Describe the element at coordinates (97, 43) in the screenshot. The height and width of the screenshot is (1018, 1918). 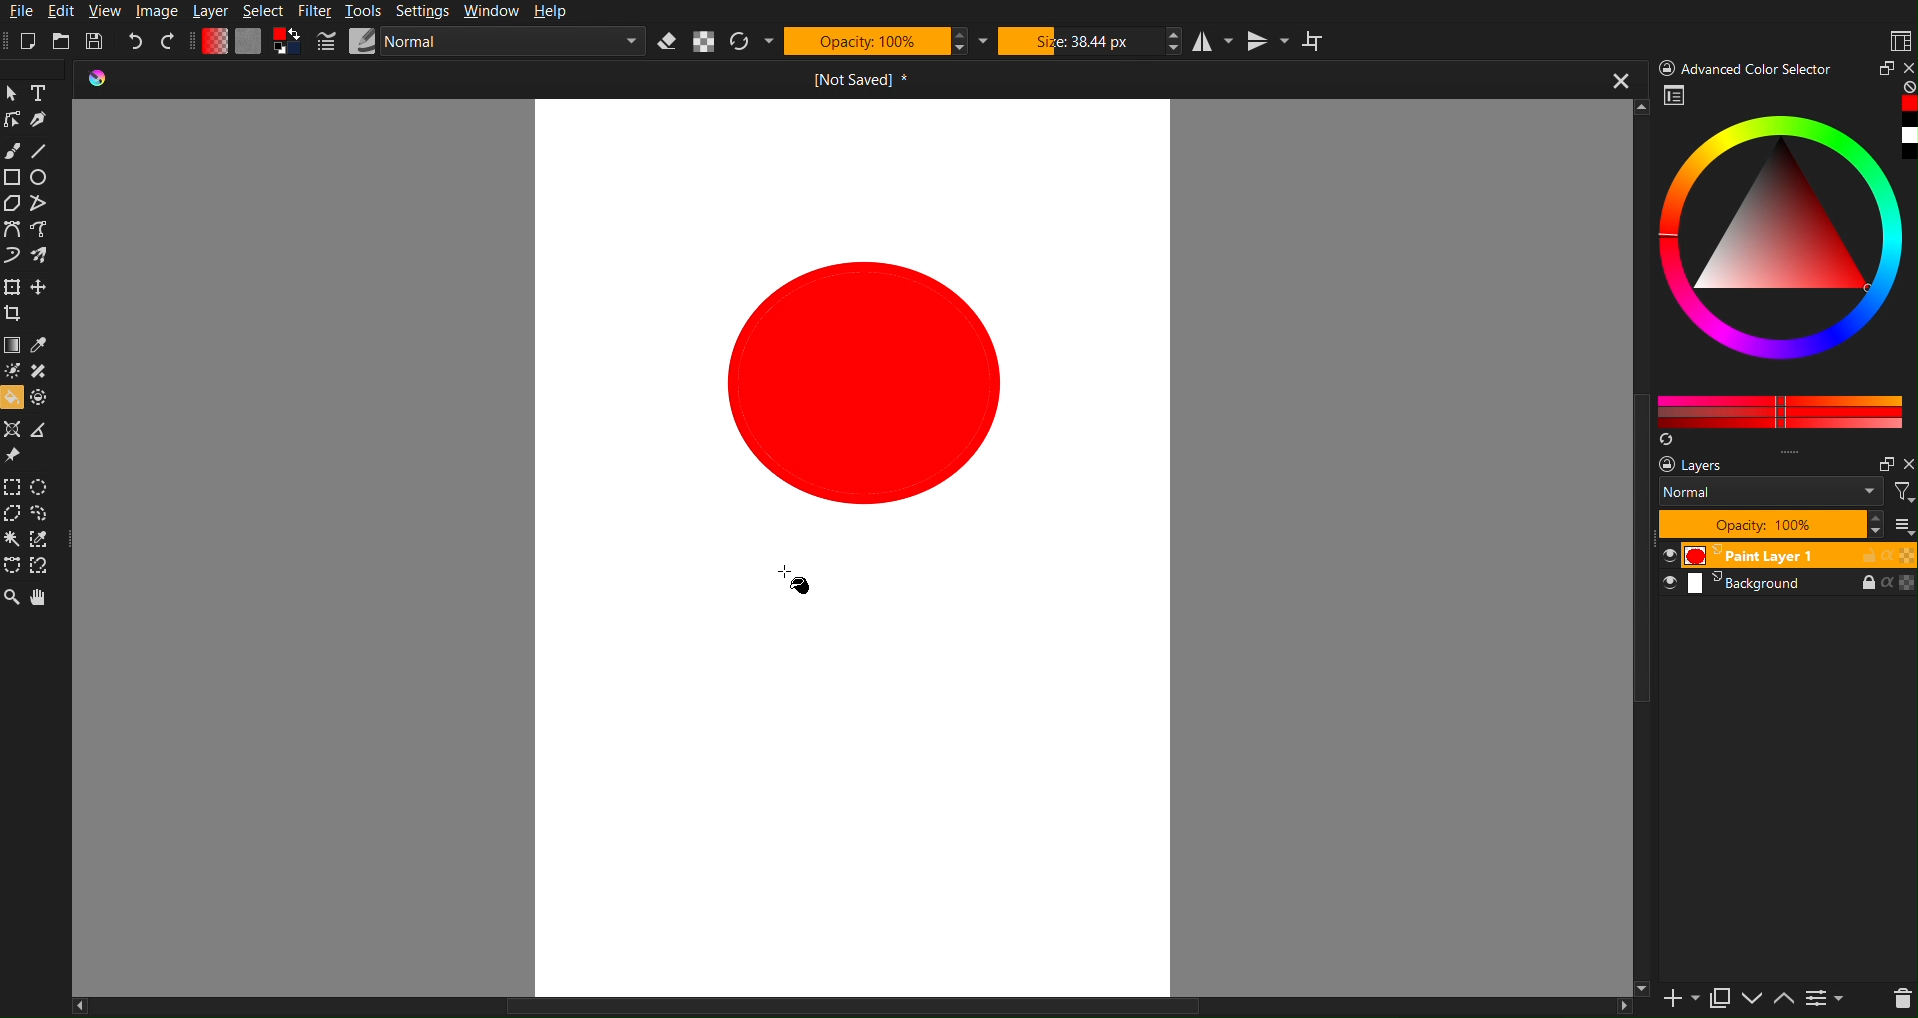
I see `Save` at that location.